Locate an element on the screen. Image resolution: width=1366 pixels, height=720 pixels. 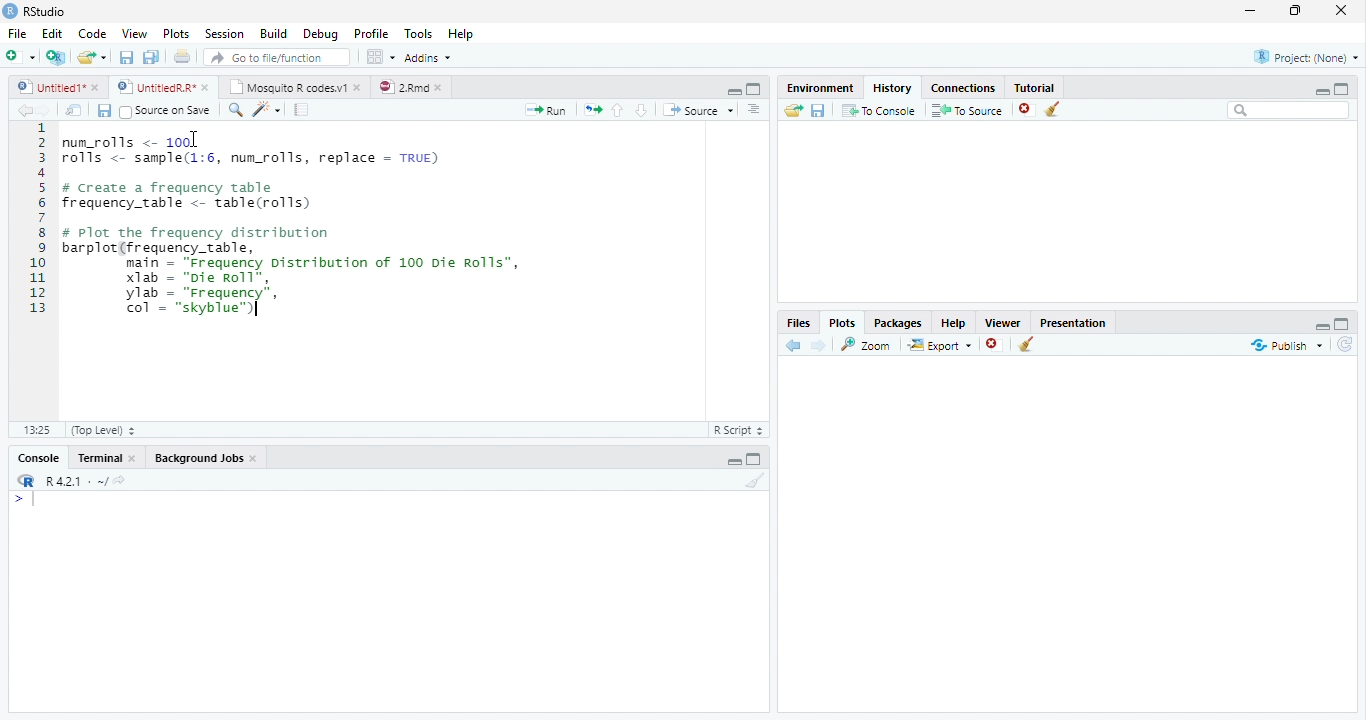
R Script is located at coordinates (739, 430).